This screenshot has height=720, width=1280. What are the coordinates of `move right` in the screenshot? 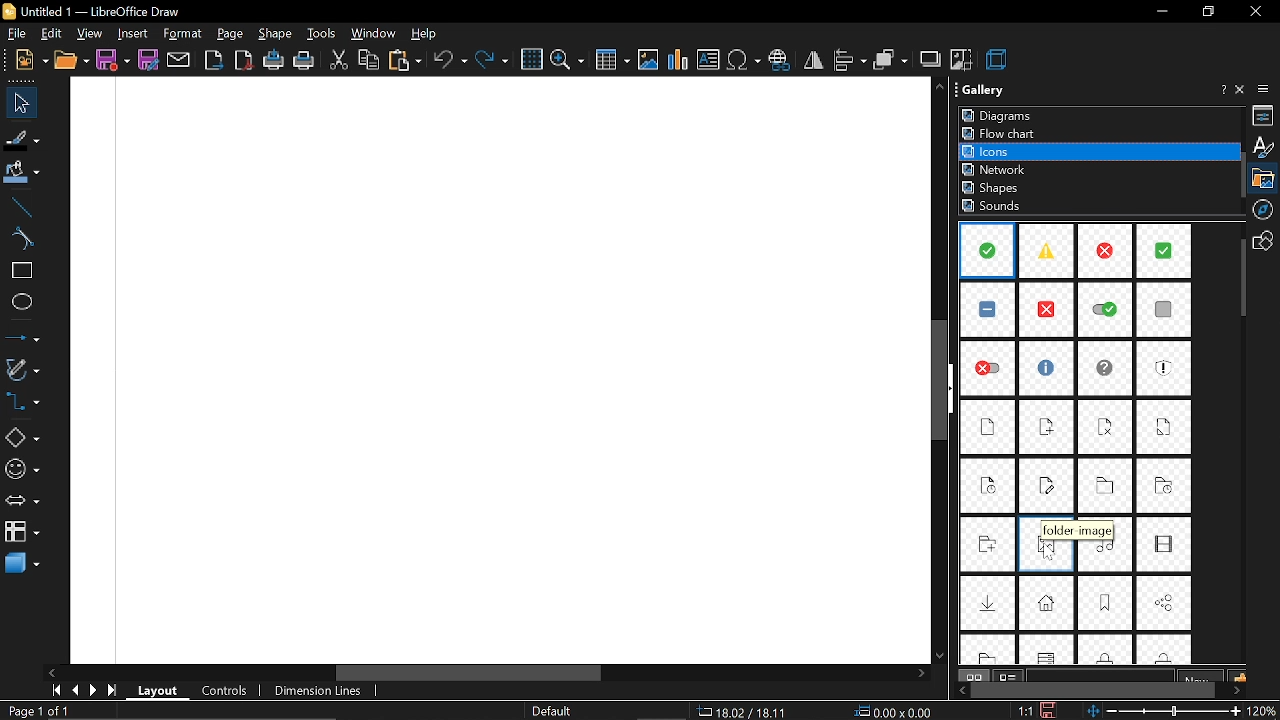 It's located at (1237, 689).